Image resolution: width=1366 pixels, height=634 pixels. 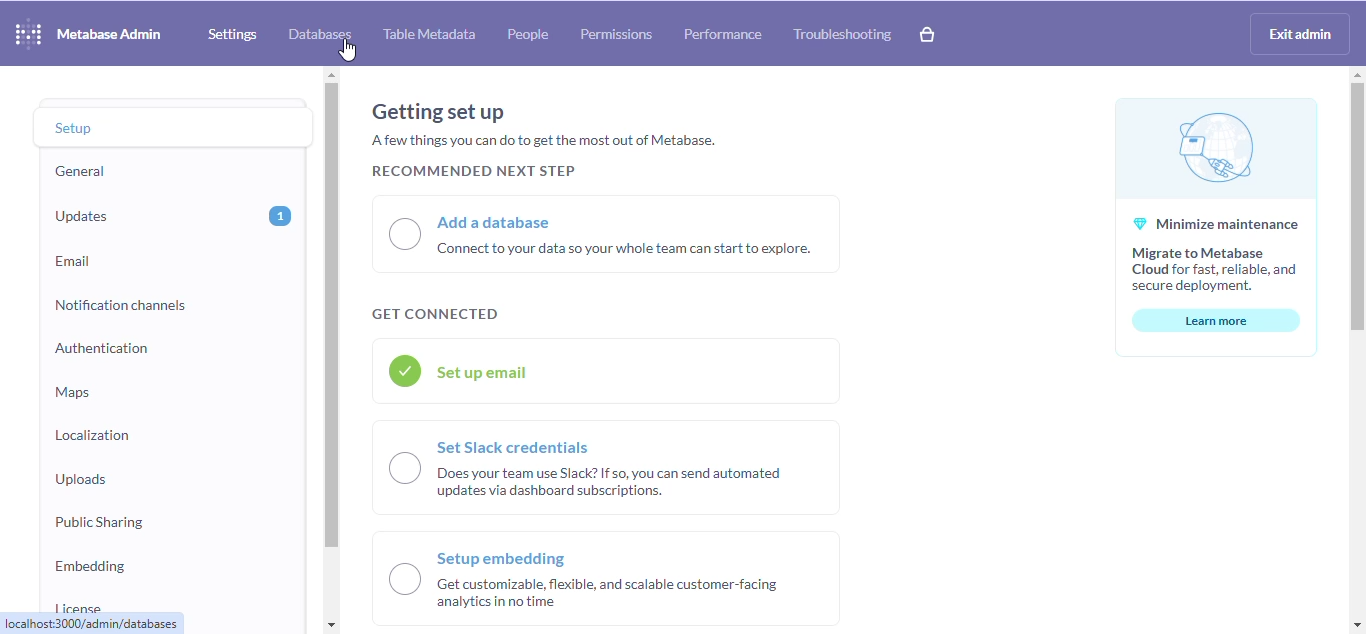 I want to click on troubleshooting, so click(x=841, y=34).